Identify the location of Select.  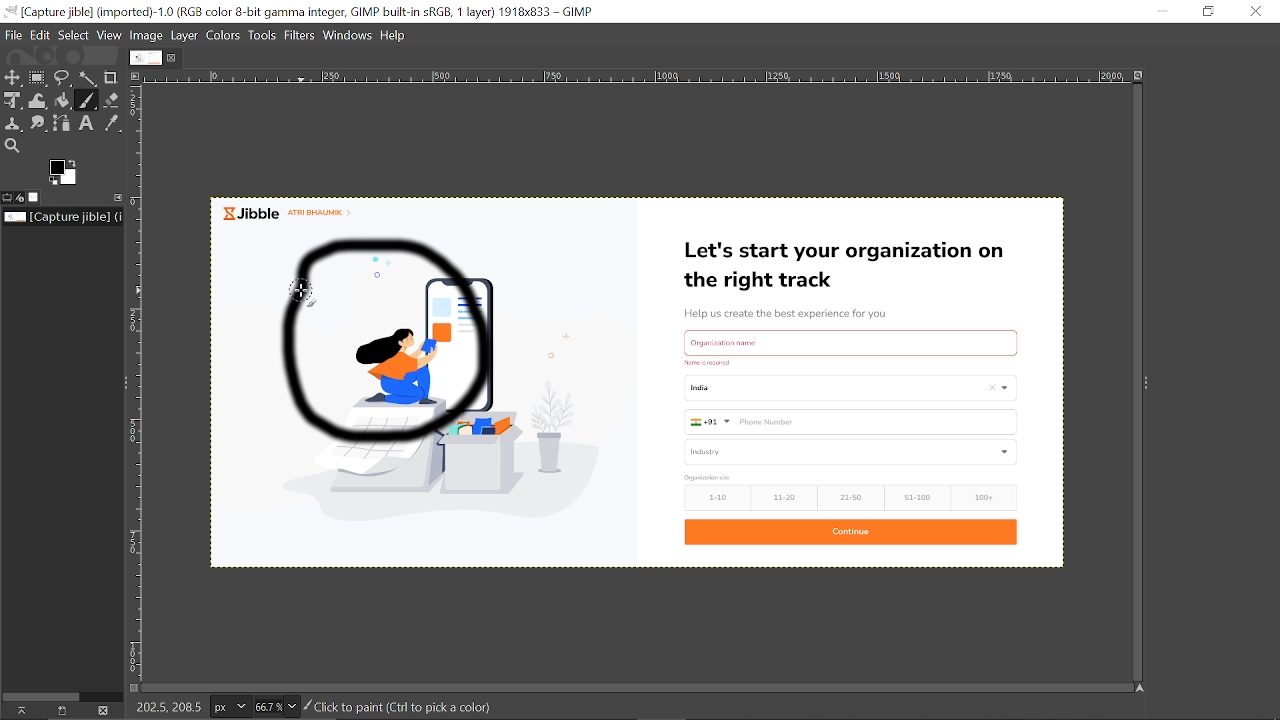
(74, 36).